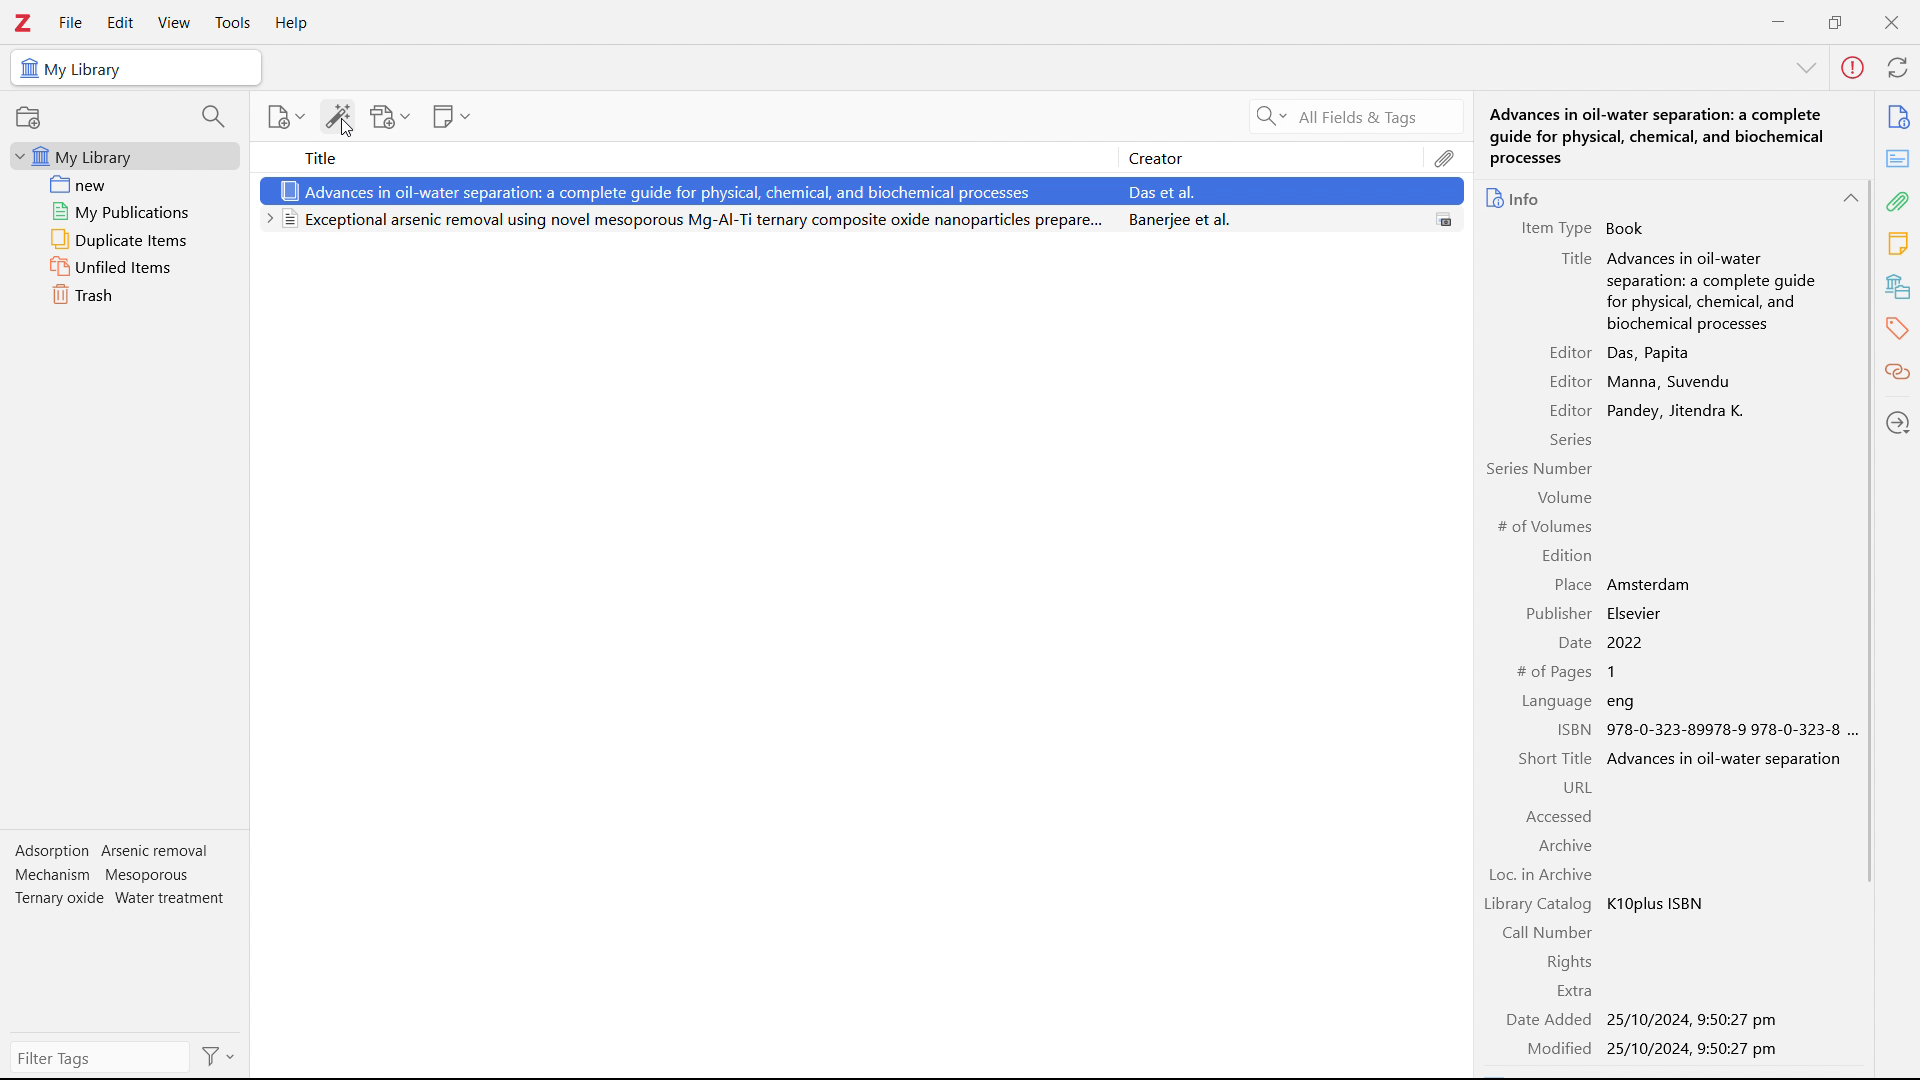 The image size is (1920, 1080). What do you see at coordinates (1852, 68) in the screenshot?
I see `error in sync` at bounding box center [1852, 68].